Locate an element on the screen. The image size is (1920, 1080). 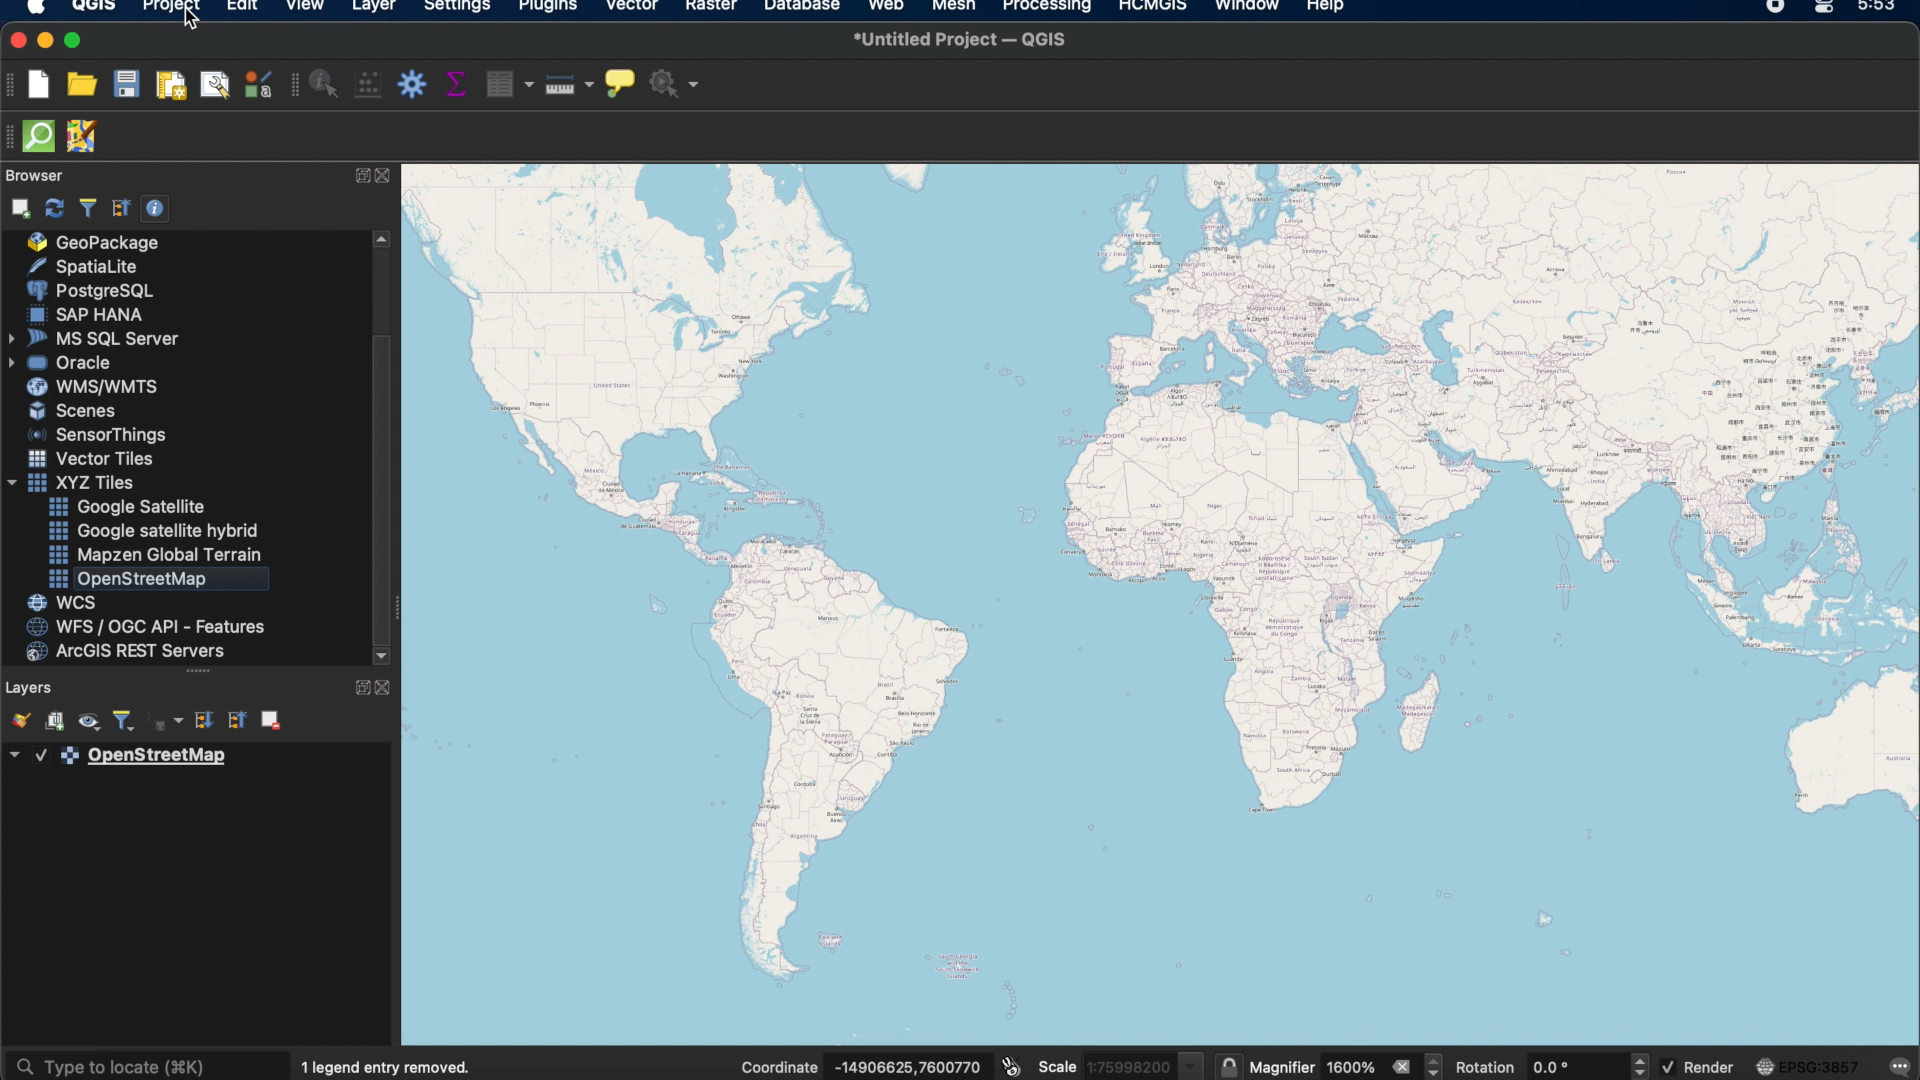
untitled project QGIS is located at coordinates (967, 39).